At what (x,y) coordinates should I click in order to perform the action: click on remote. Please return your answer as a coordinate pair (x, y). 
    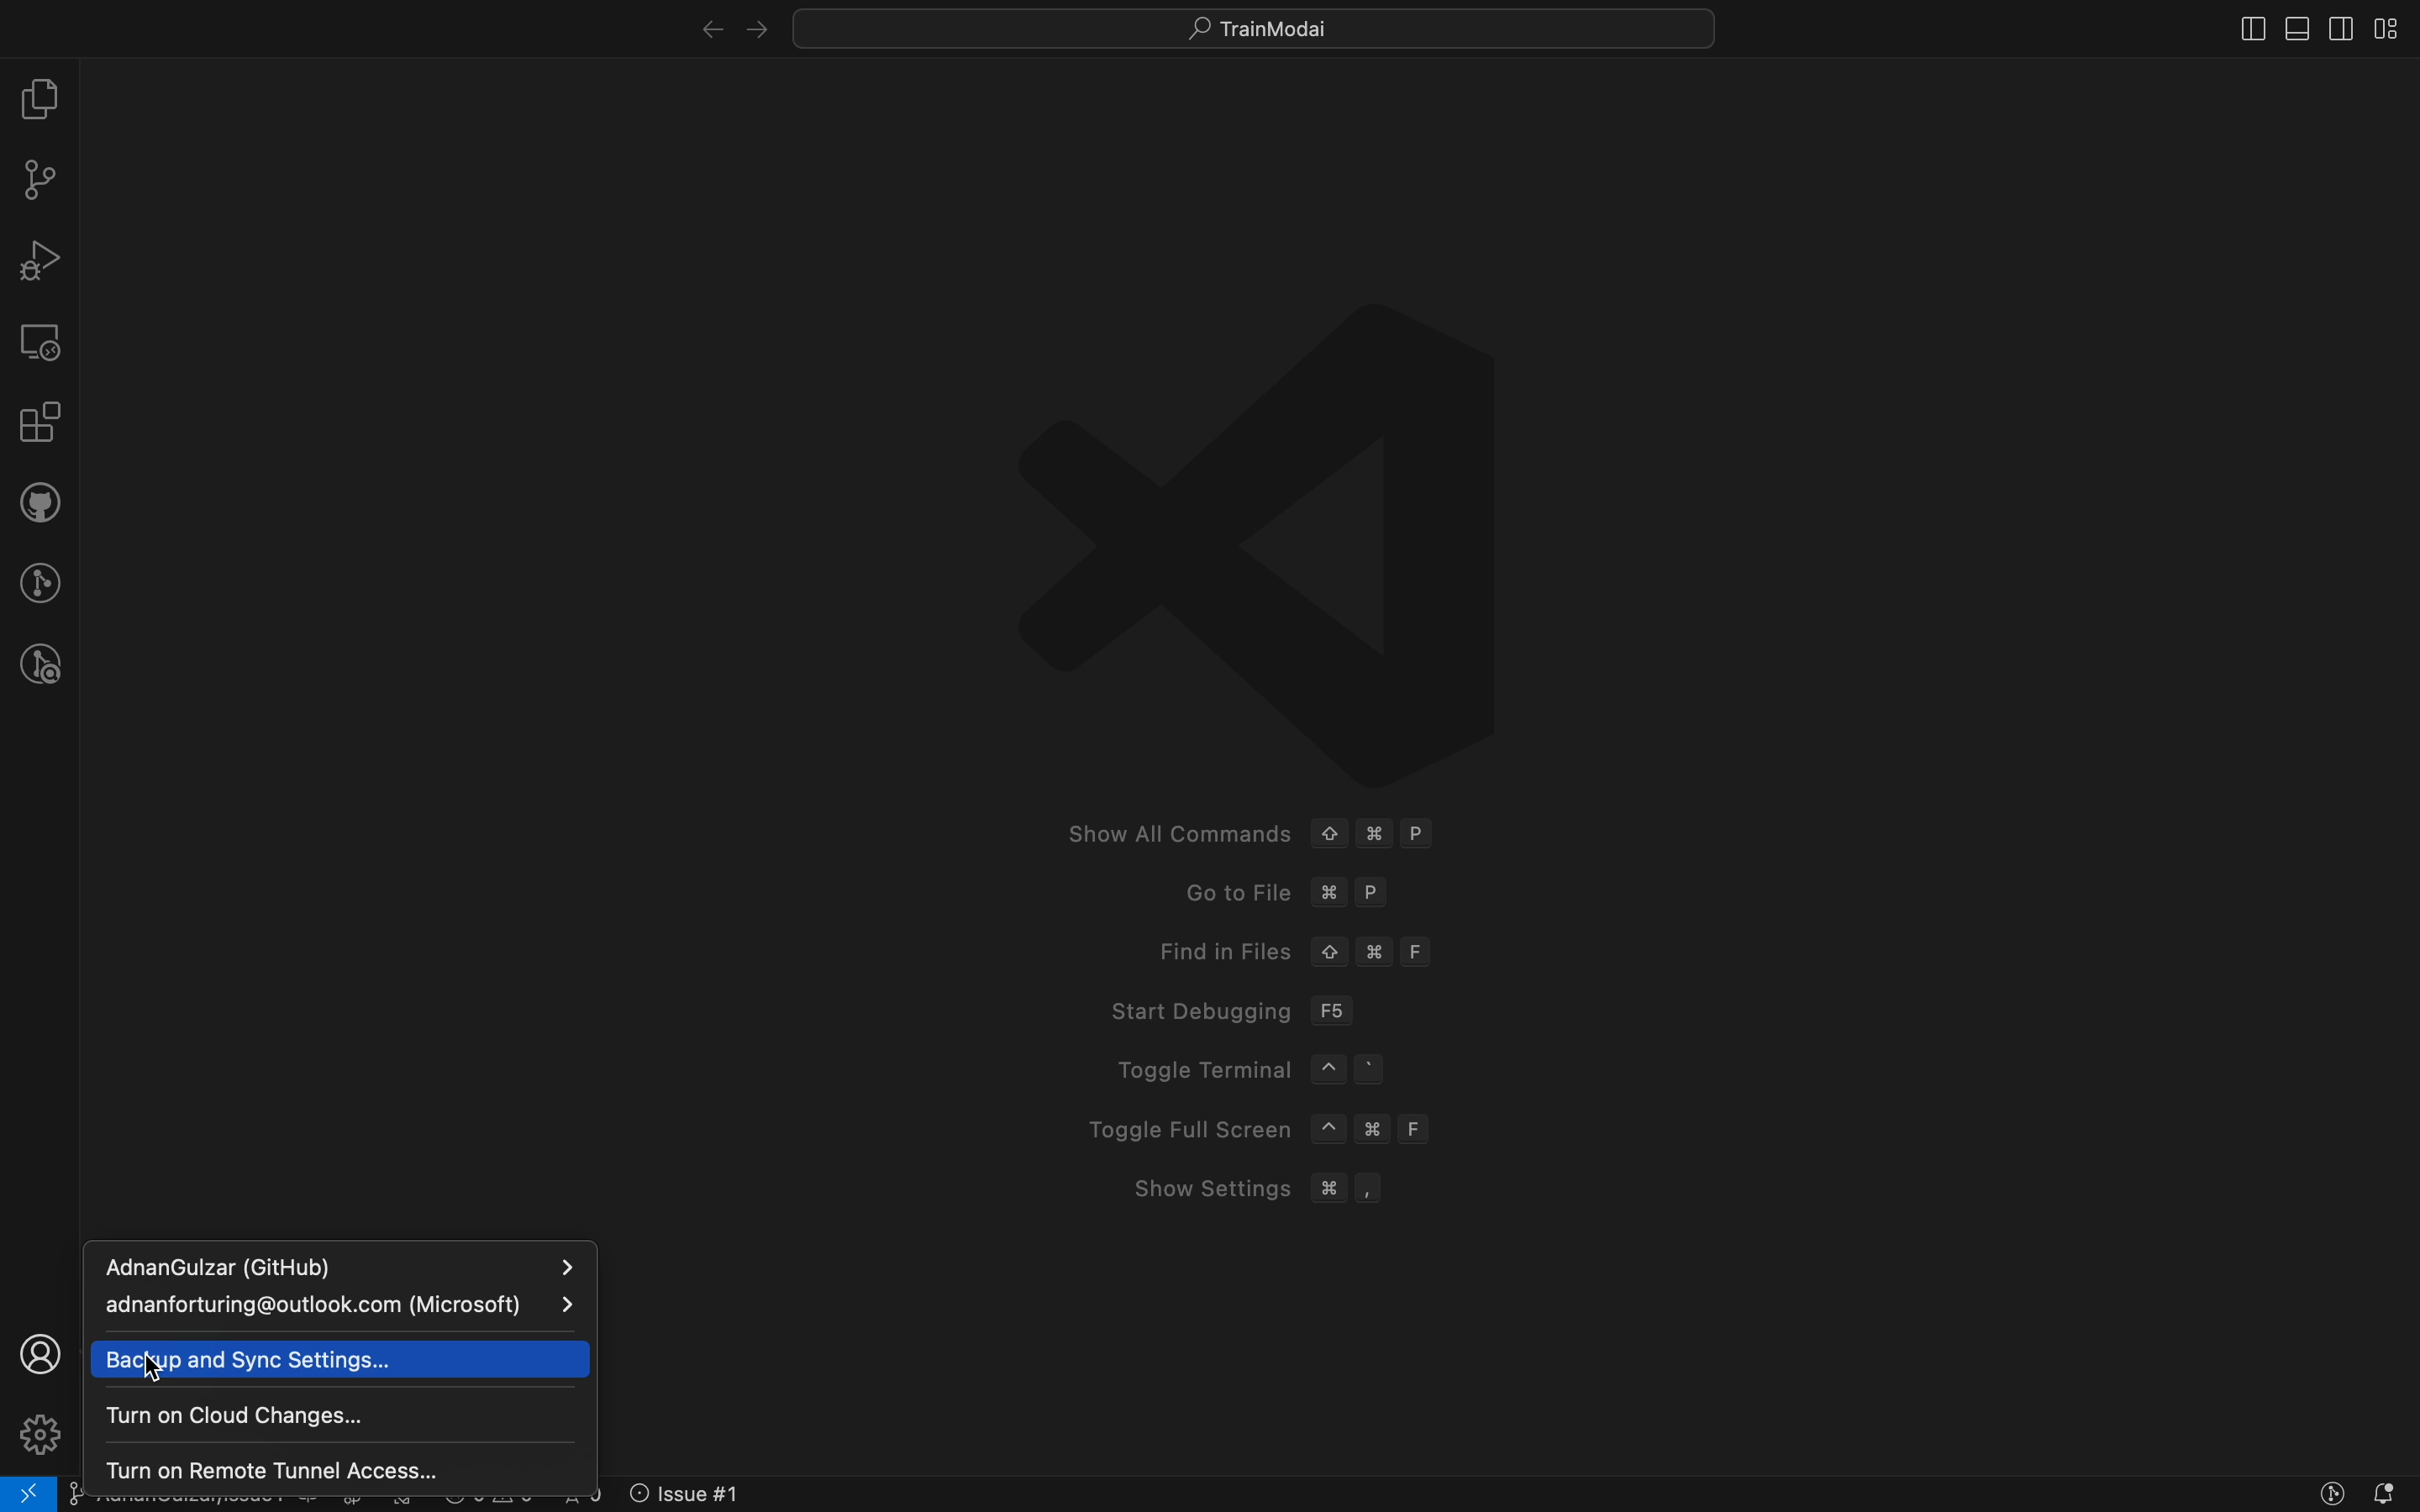
    Looking at the image, I should click on (41, 341).